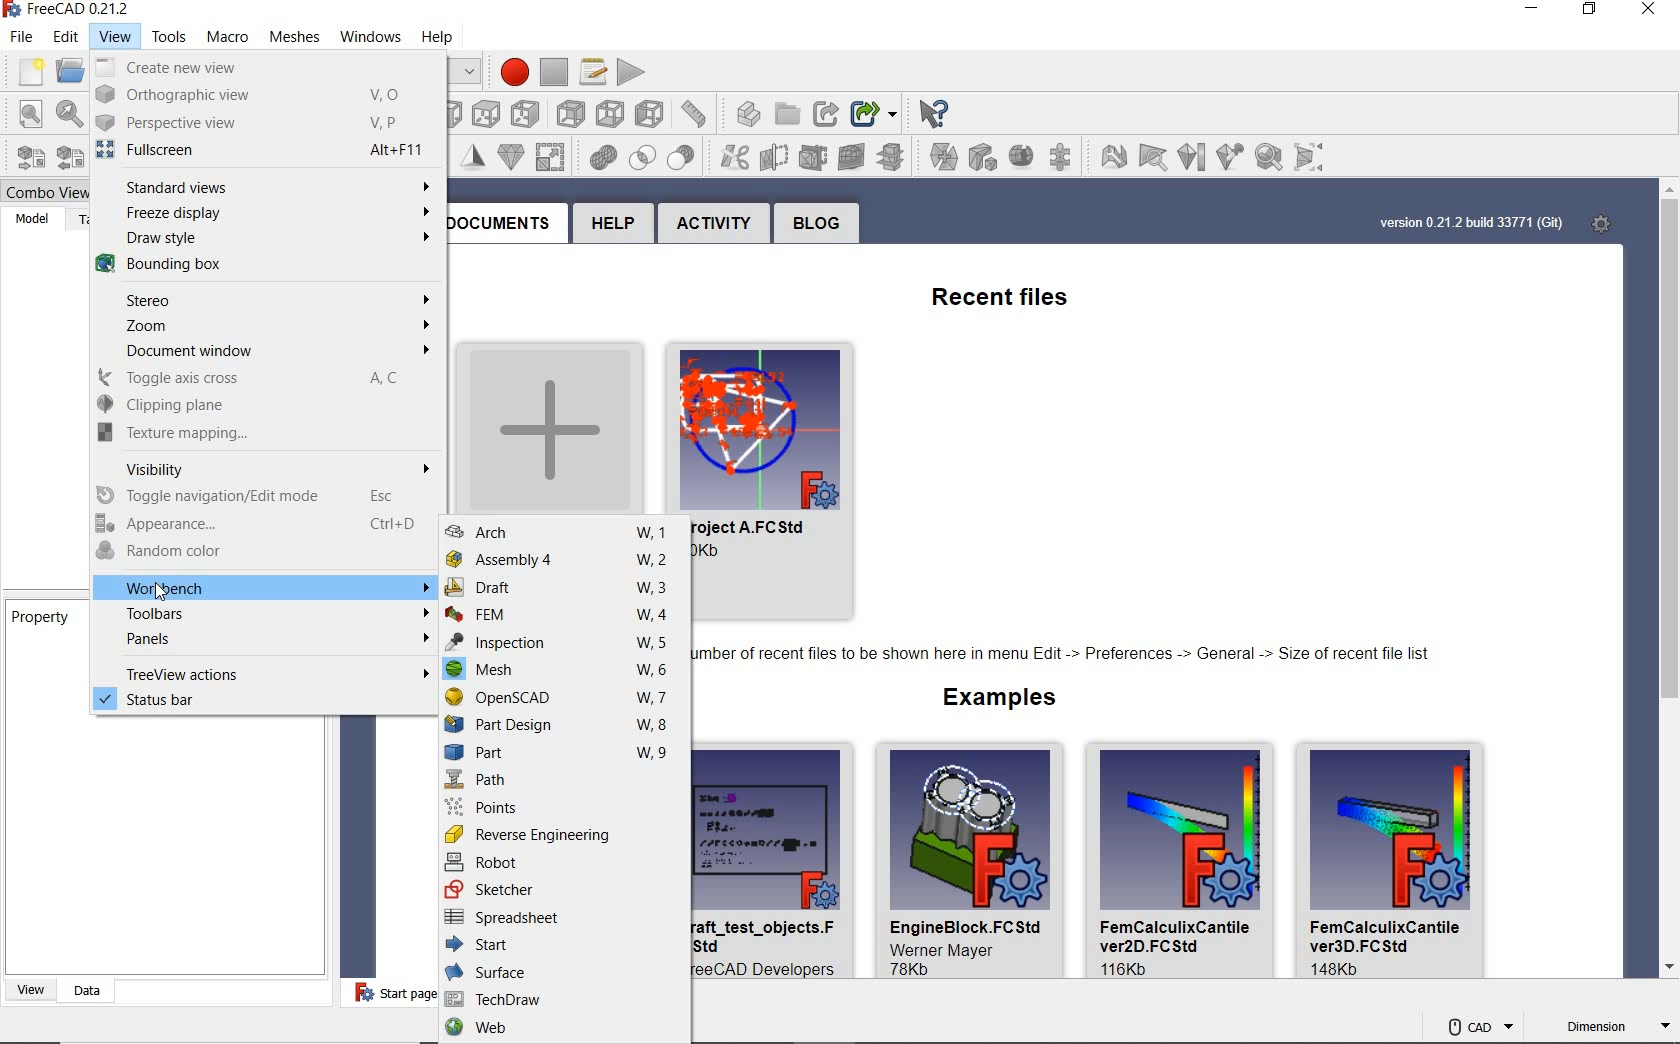  Describe the element at coordinates (942, 112) in the screenshot. I see `select` at that location.